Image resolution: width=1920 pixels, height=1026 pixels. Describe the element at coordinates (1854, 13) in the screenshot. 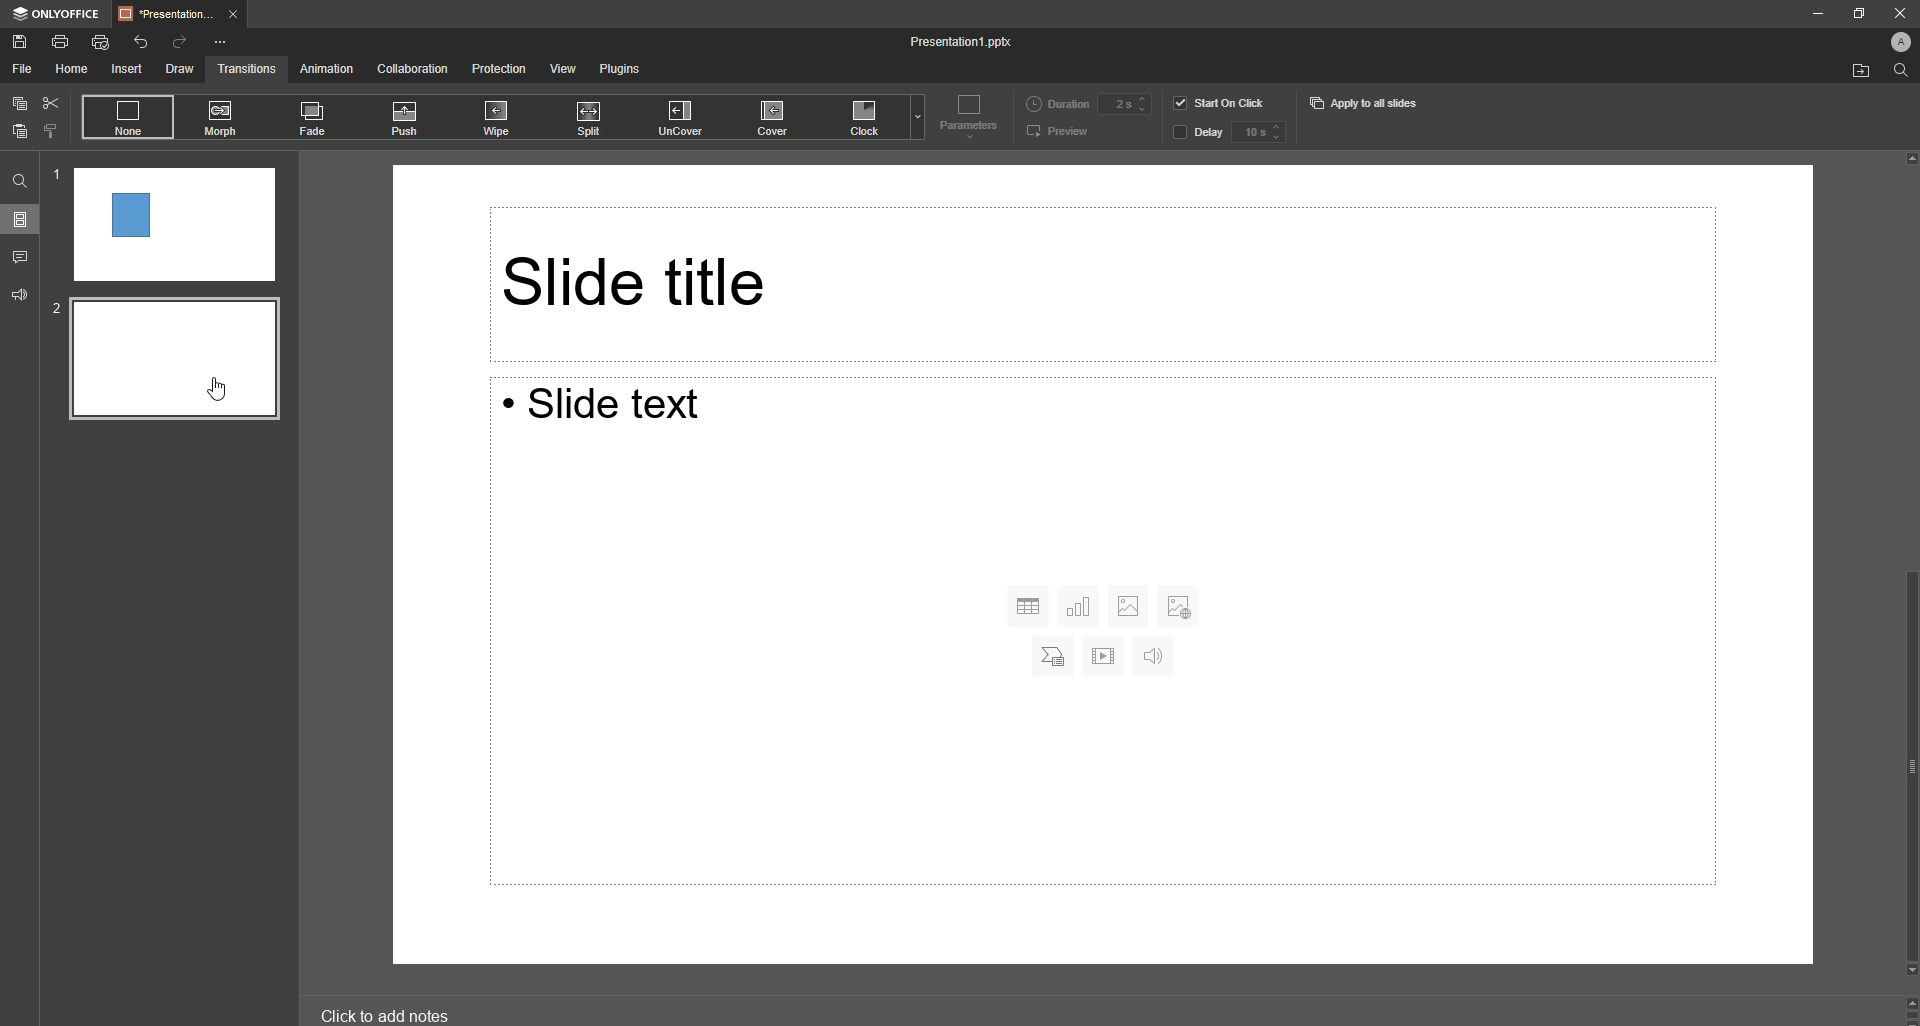

I see `Restore` at that location.